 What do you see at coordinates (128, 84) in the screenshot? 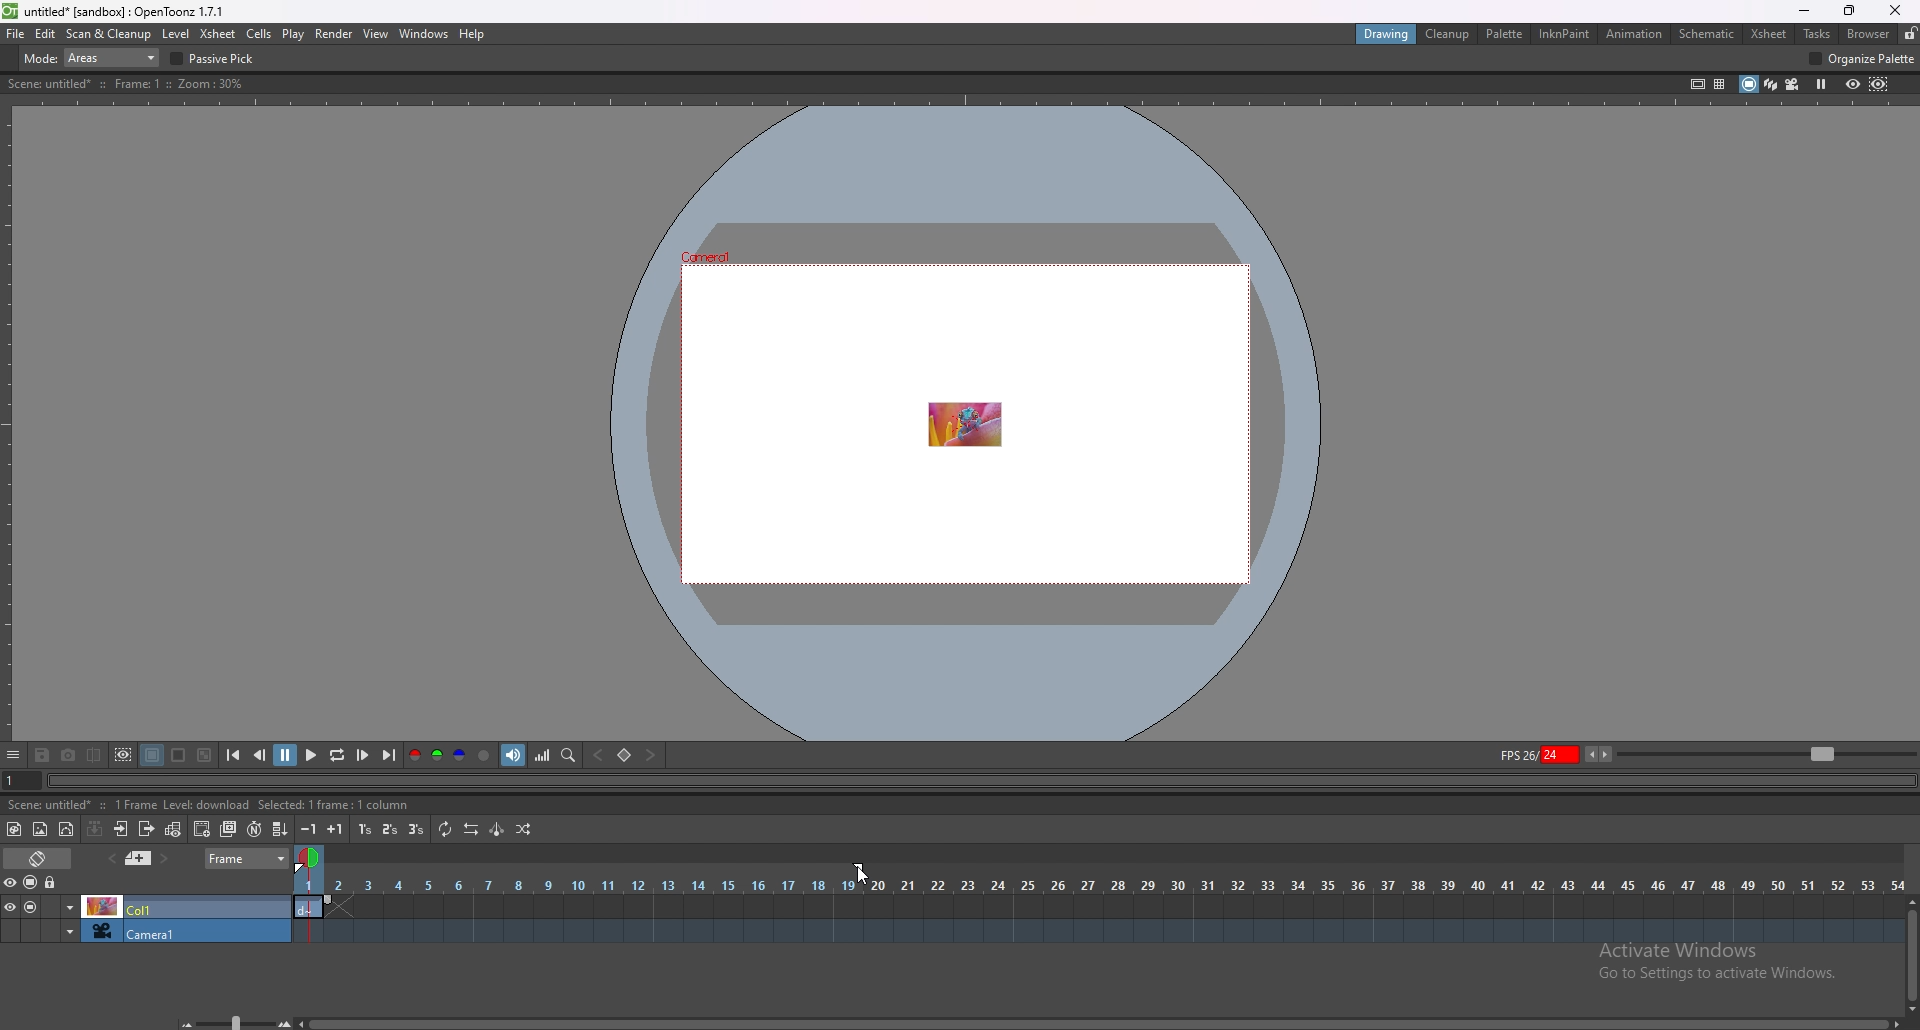
I see `description` at bounding box center [128, 84].